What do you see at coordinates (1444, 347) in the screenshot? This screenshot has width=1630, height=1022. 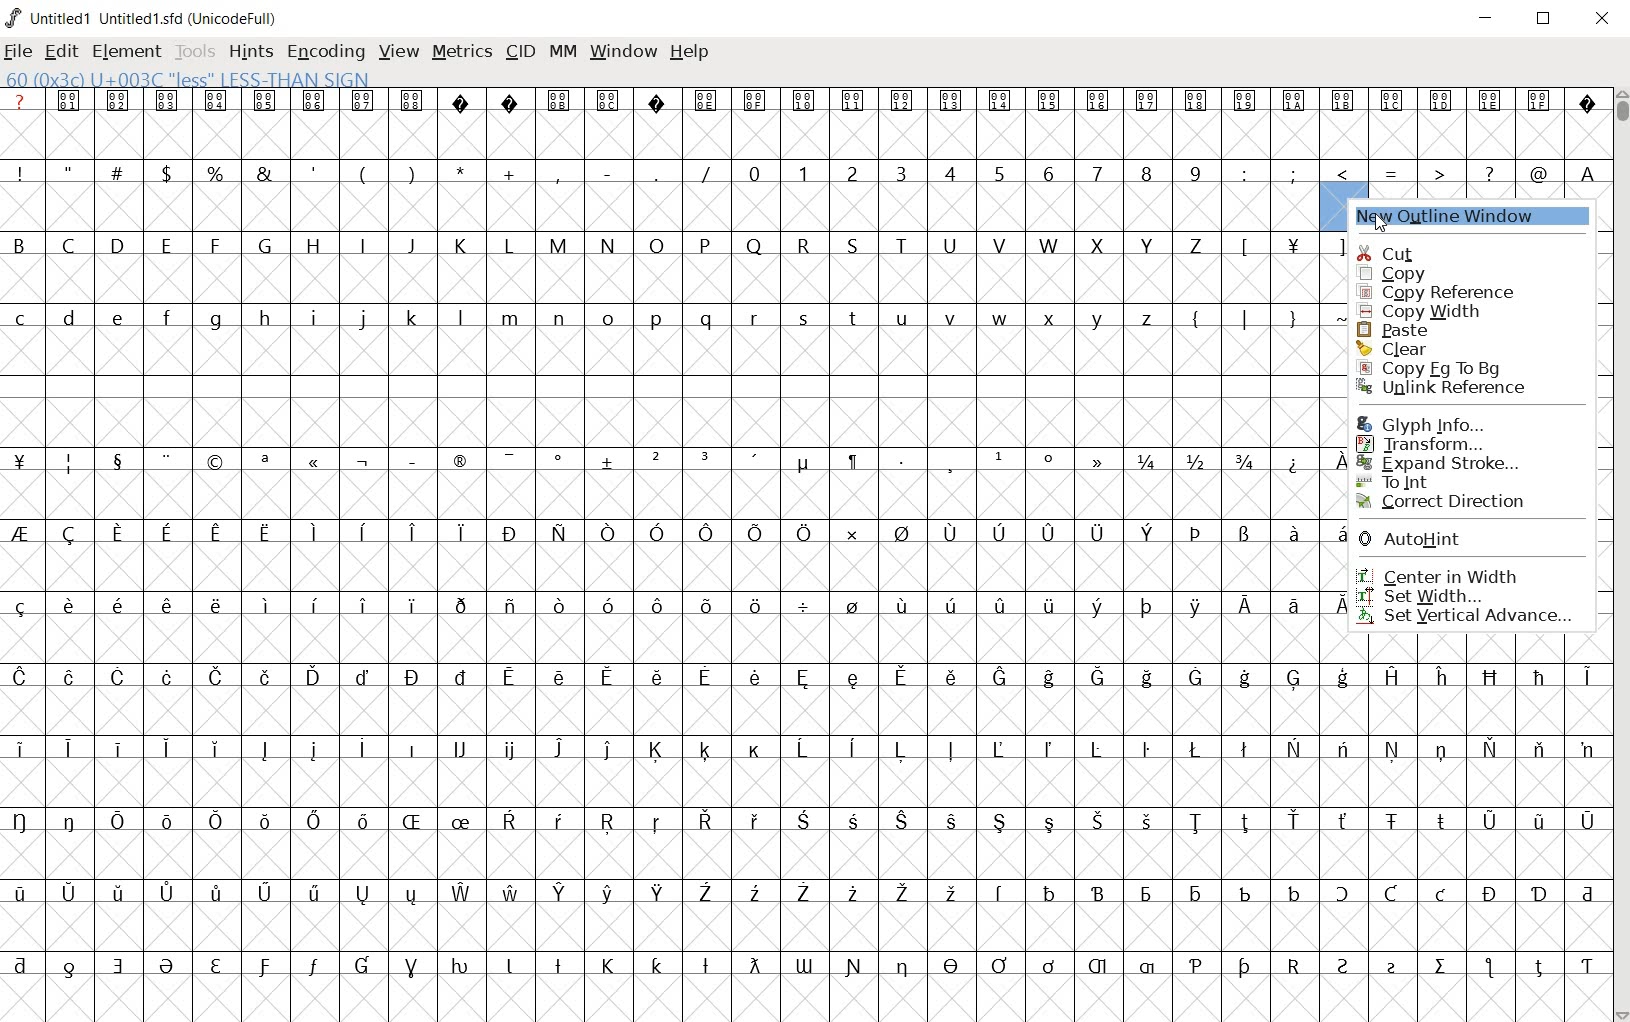 I see `clear` at bounding box center [1444, 347].